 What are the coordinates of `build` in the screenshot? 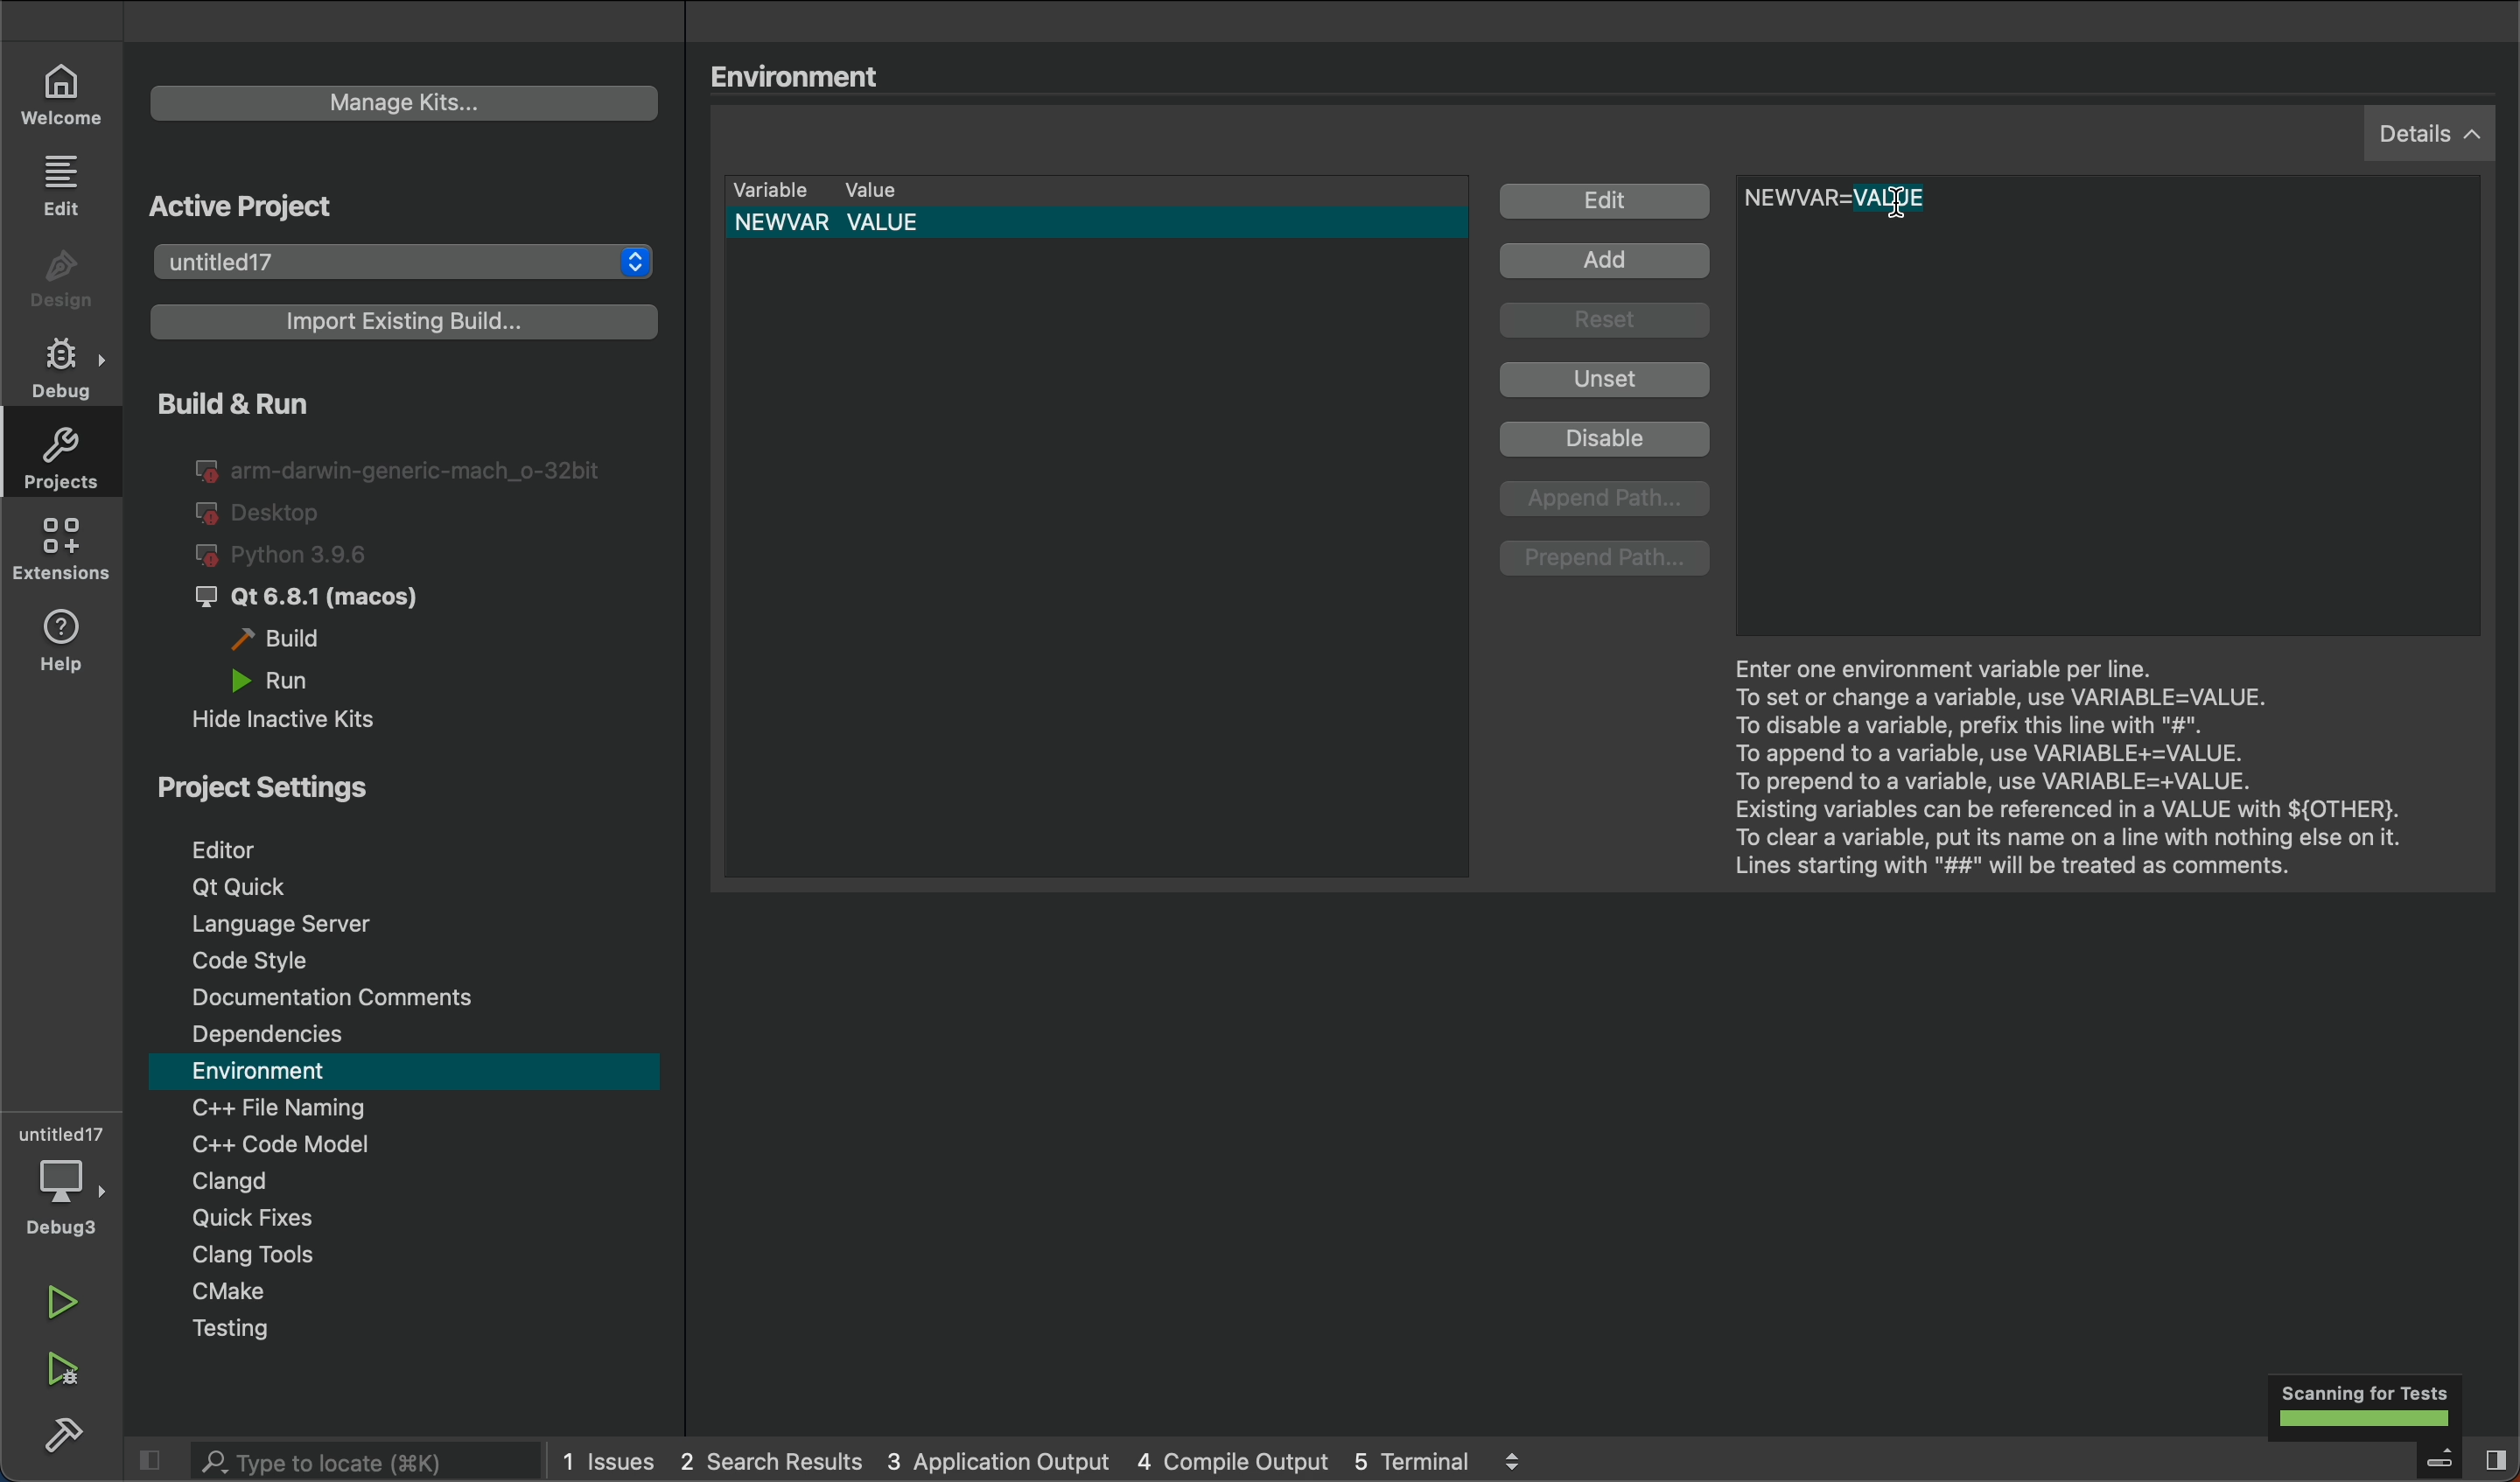 It's located at (292, 640).